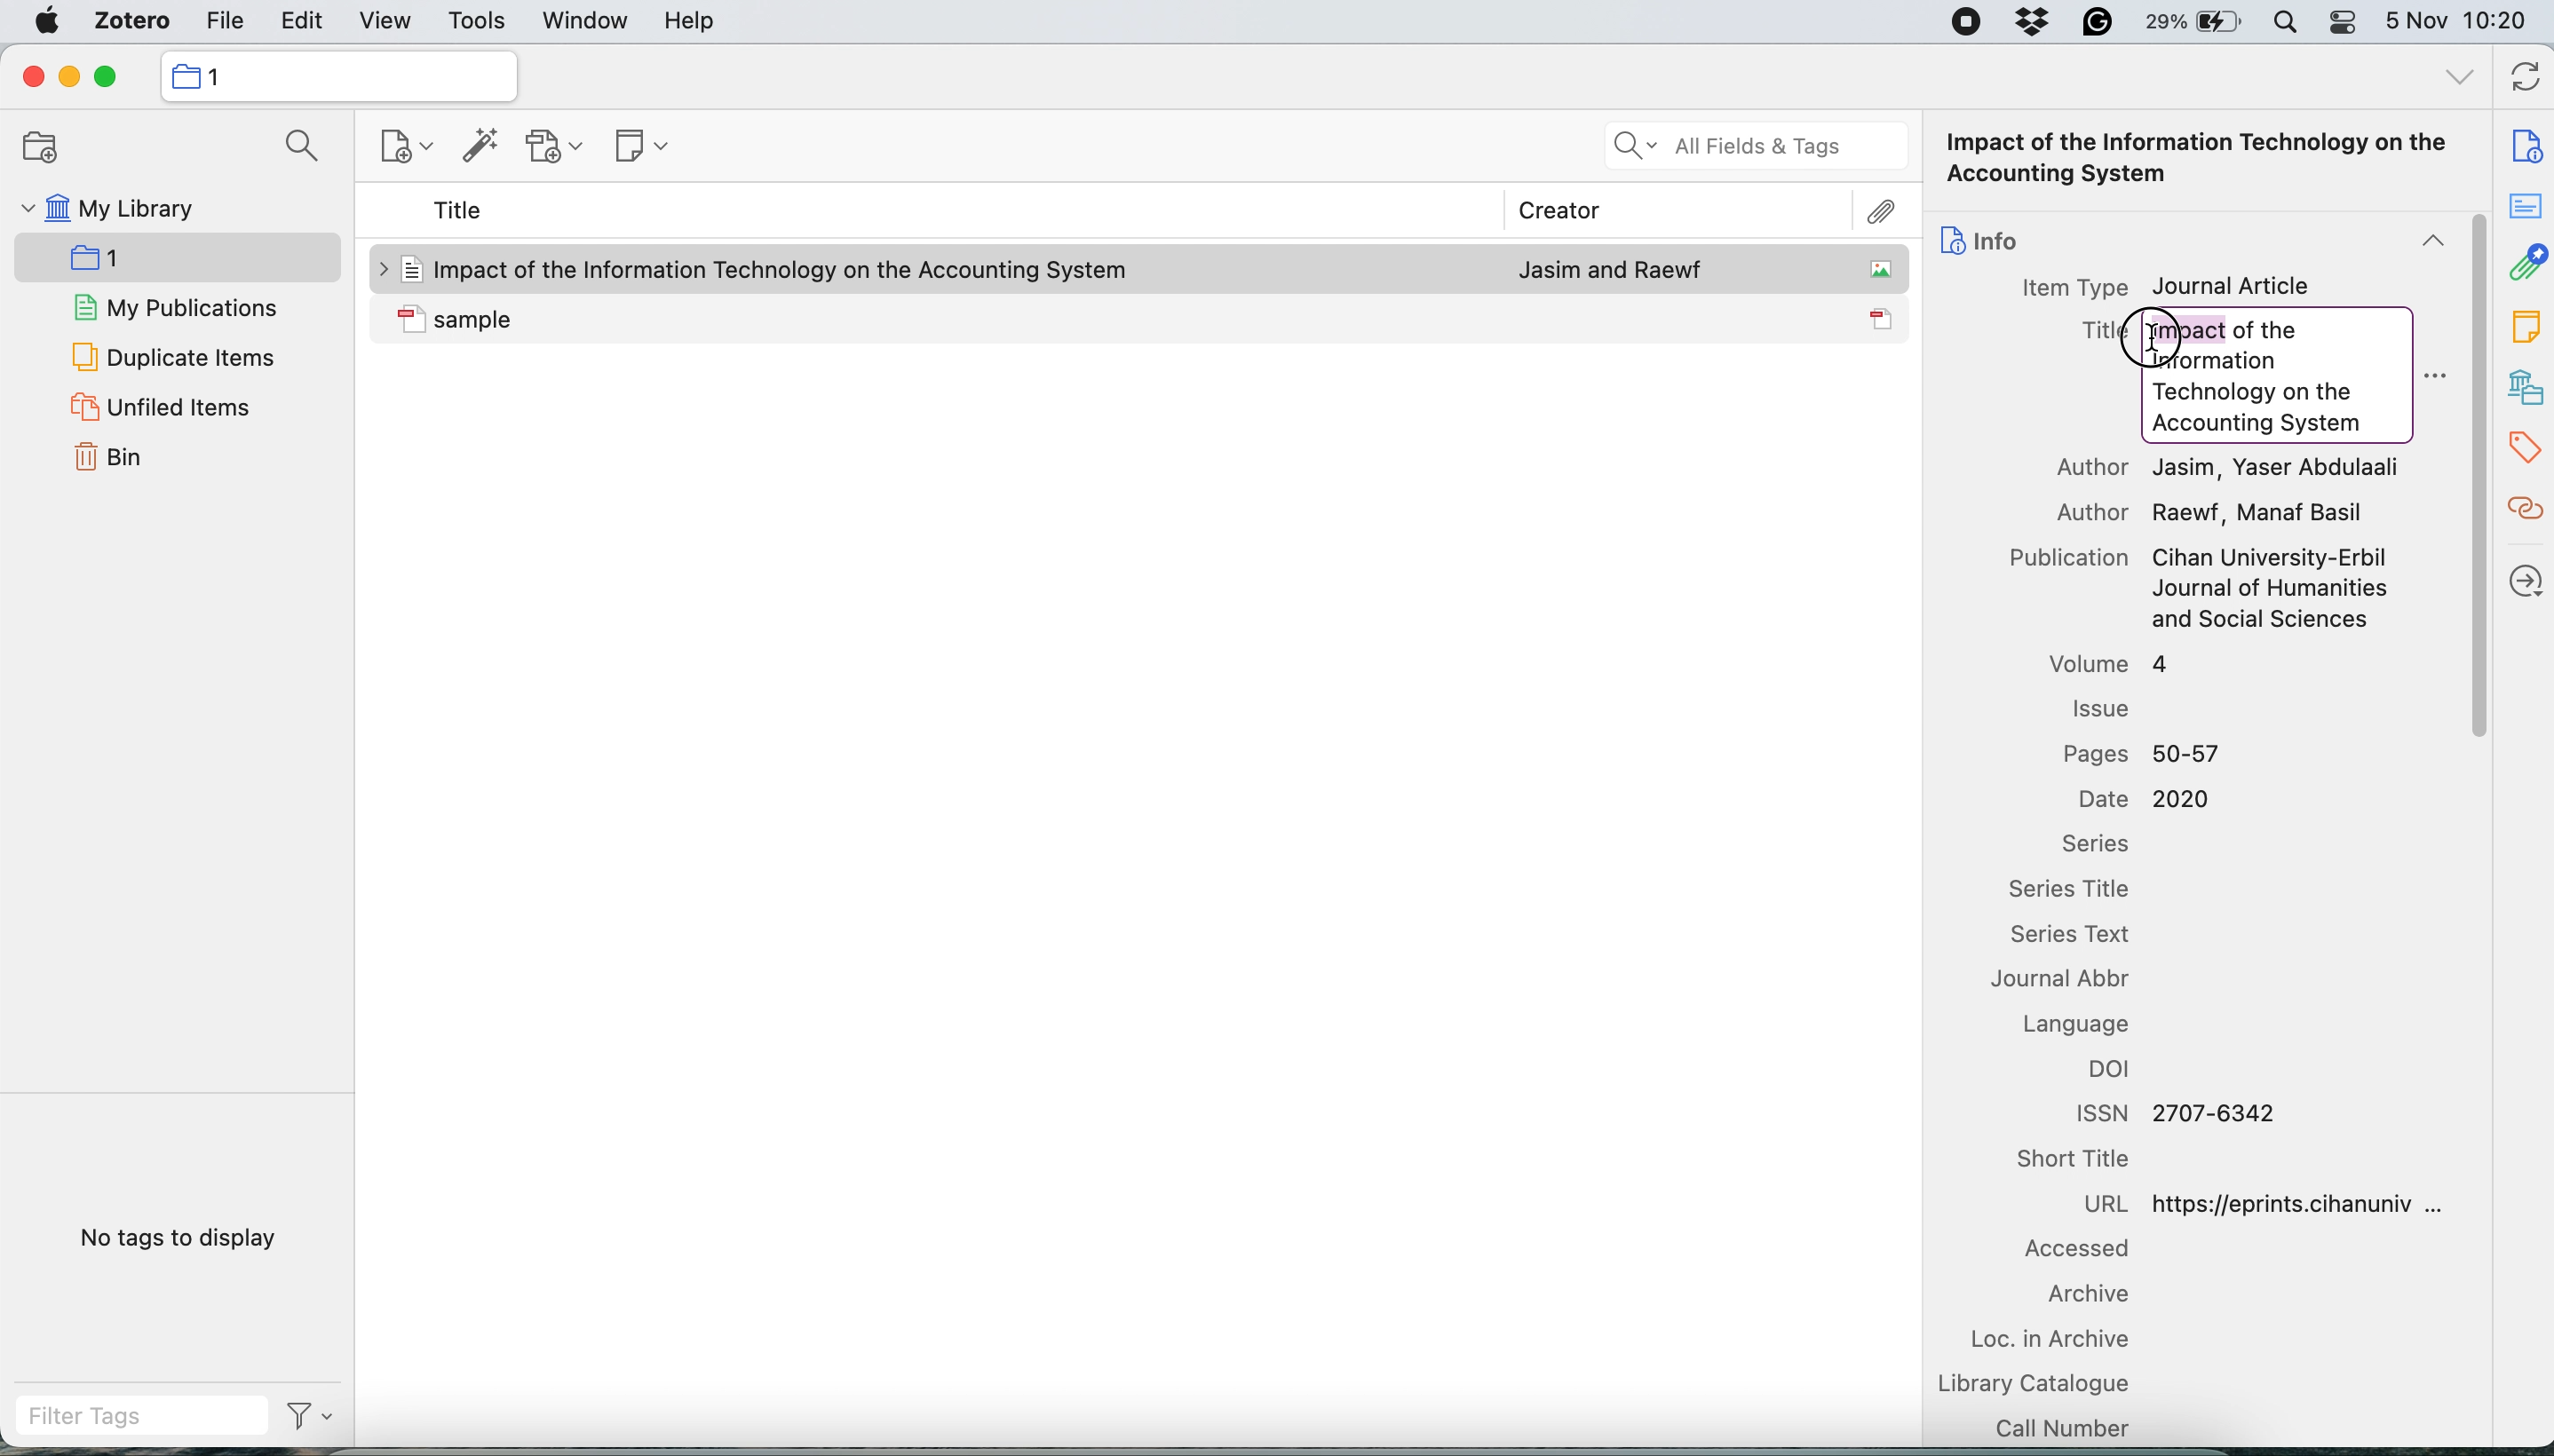 This screenshot has height=1456, width=2554. I want to click on bin, so click(111, 459).